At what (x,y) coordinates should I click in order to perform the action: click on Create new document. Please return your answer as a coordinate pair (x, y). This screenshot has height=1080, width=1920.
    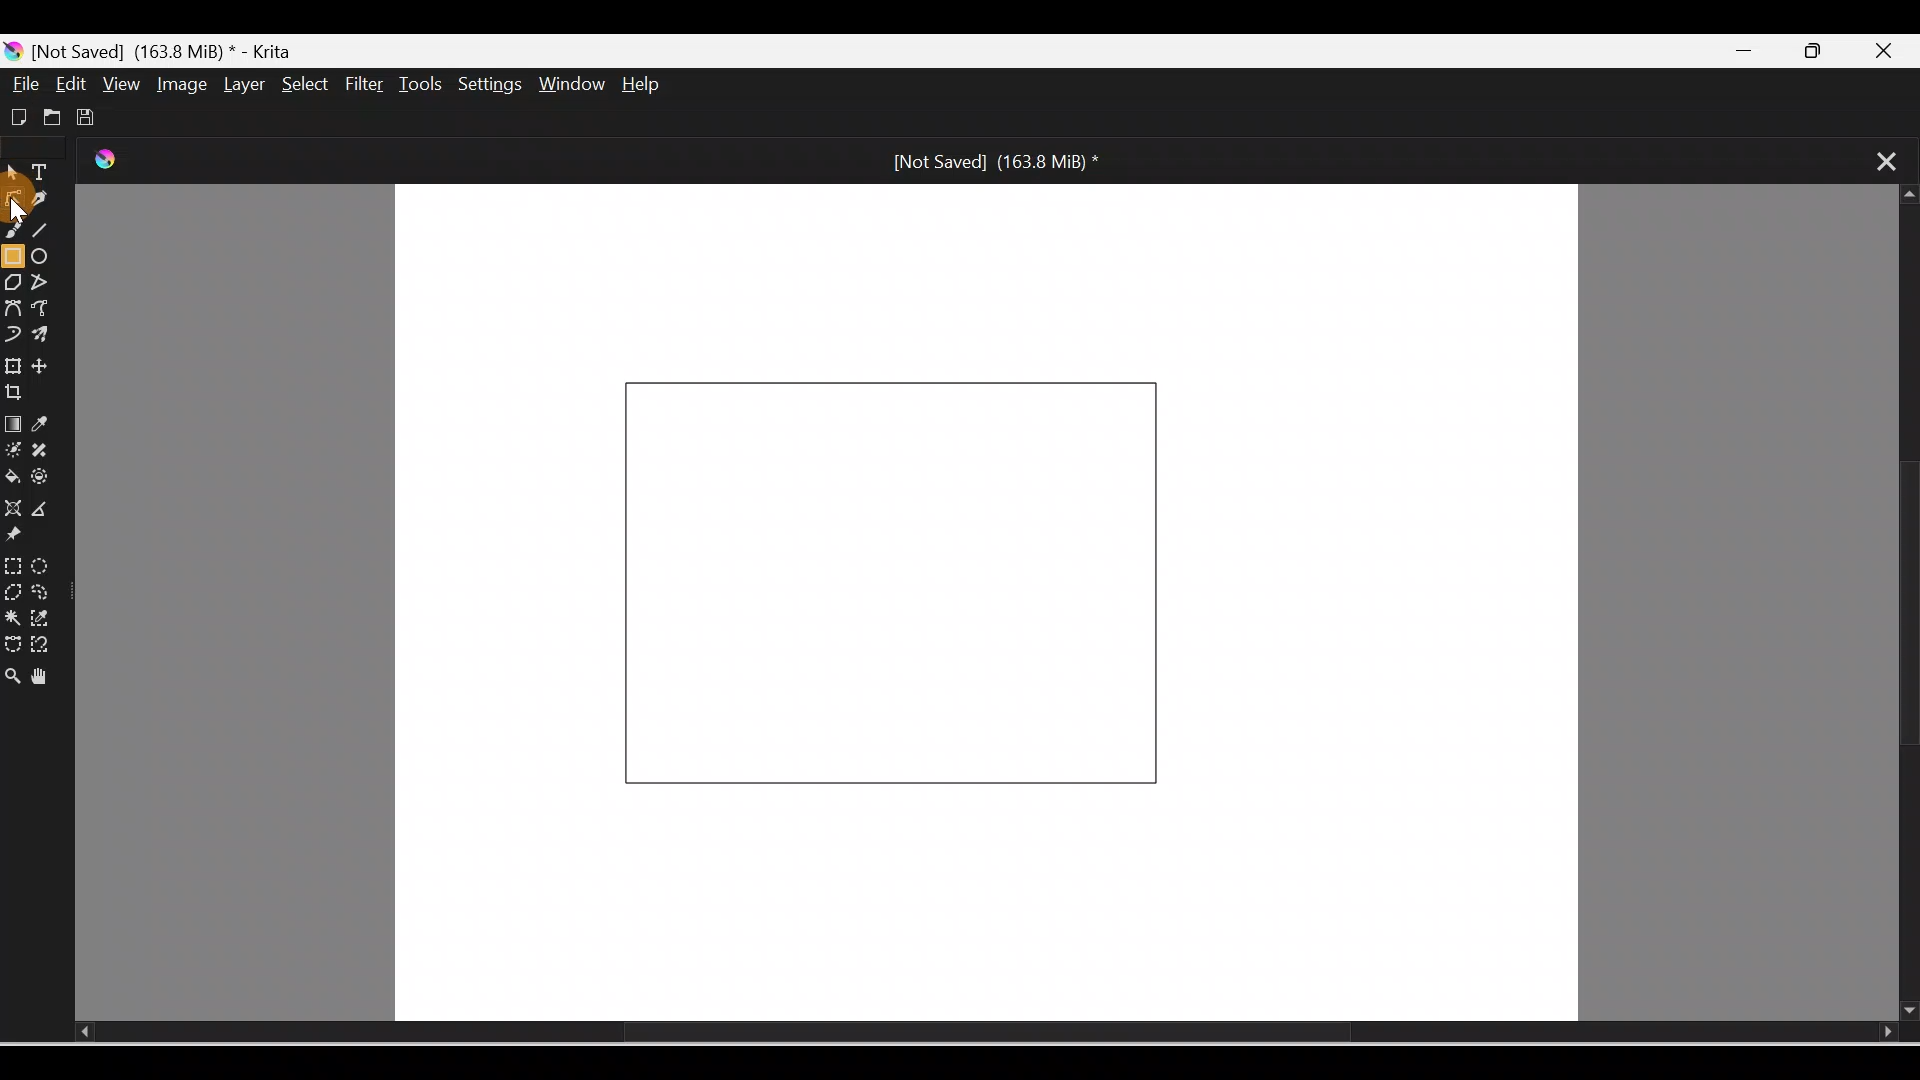
    Looking at the image, I should click on (16, 115).